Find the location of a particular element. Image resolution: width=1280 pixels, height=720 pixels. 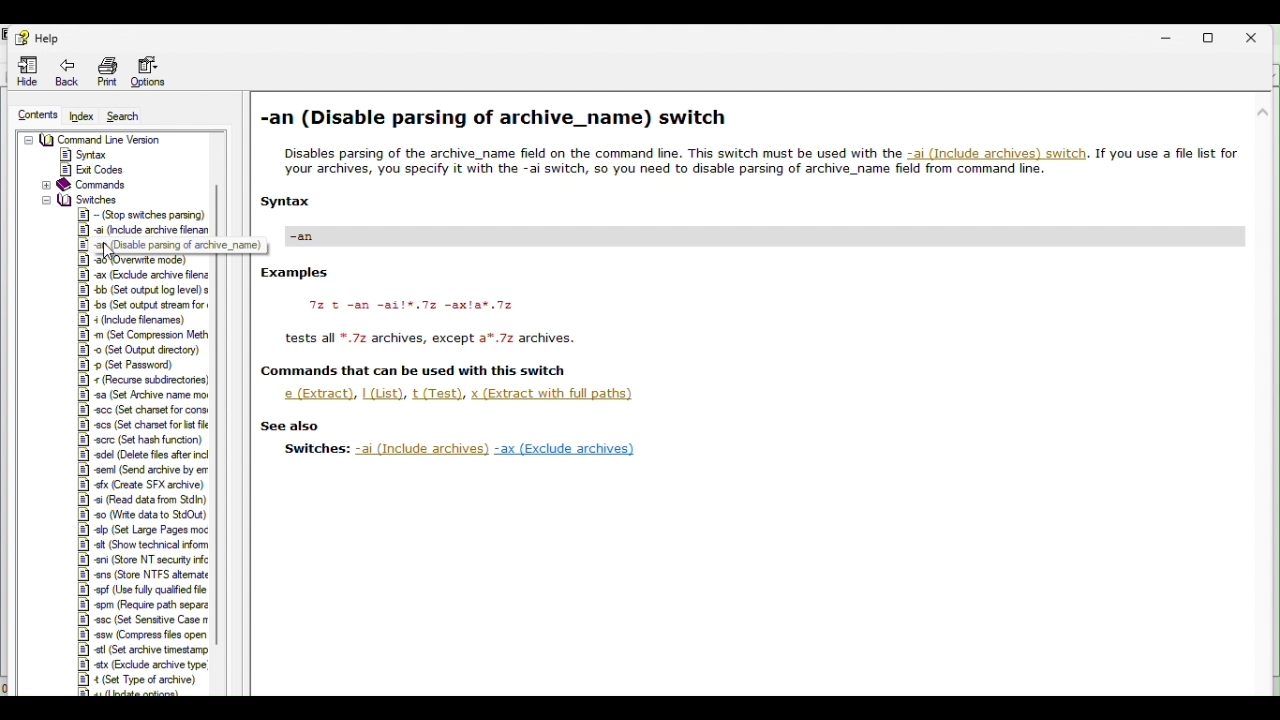

5] adel (Delete files after incl is located at coordinates (141, 456).